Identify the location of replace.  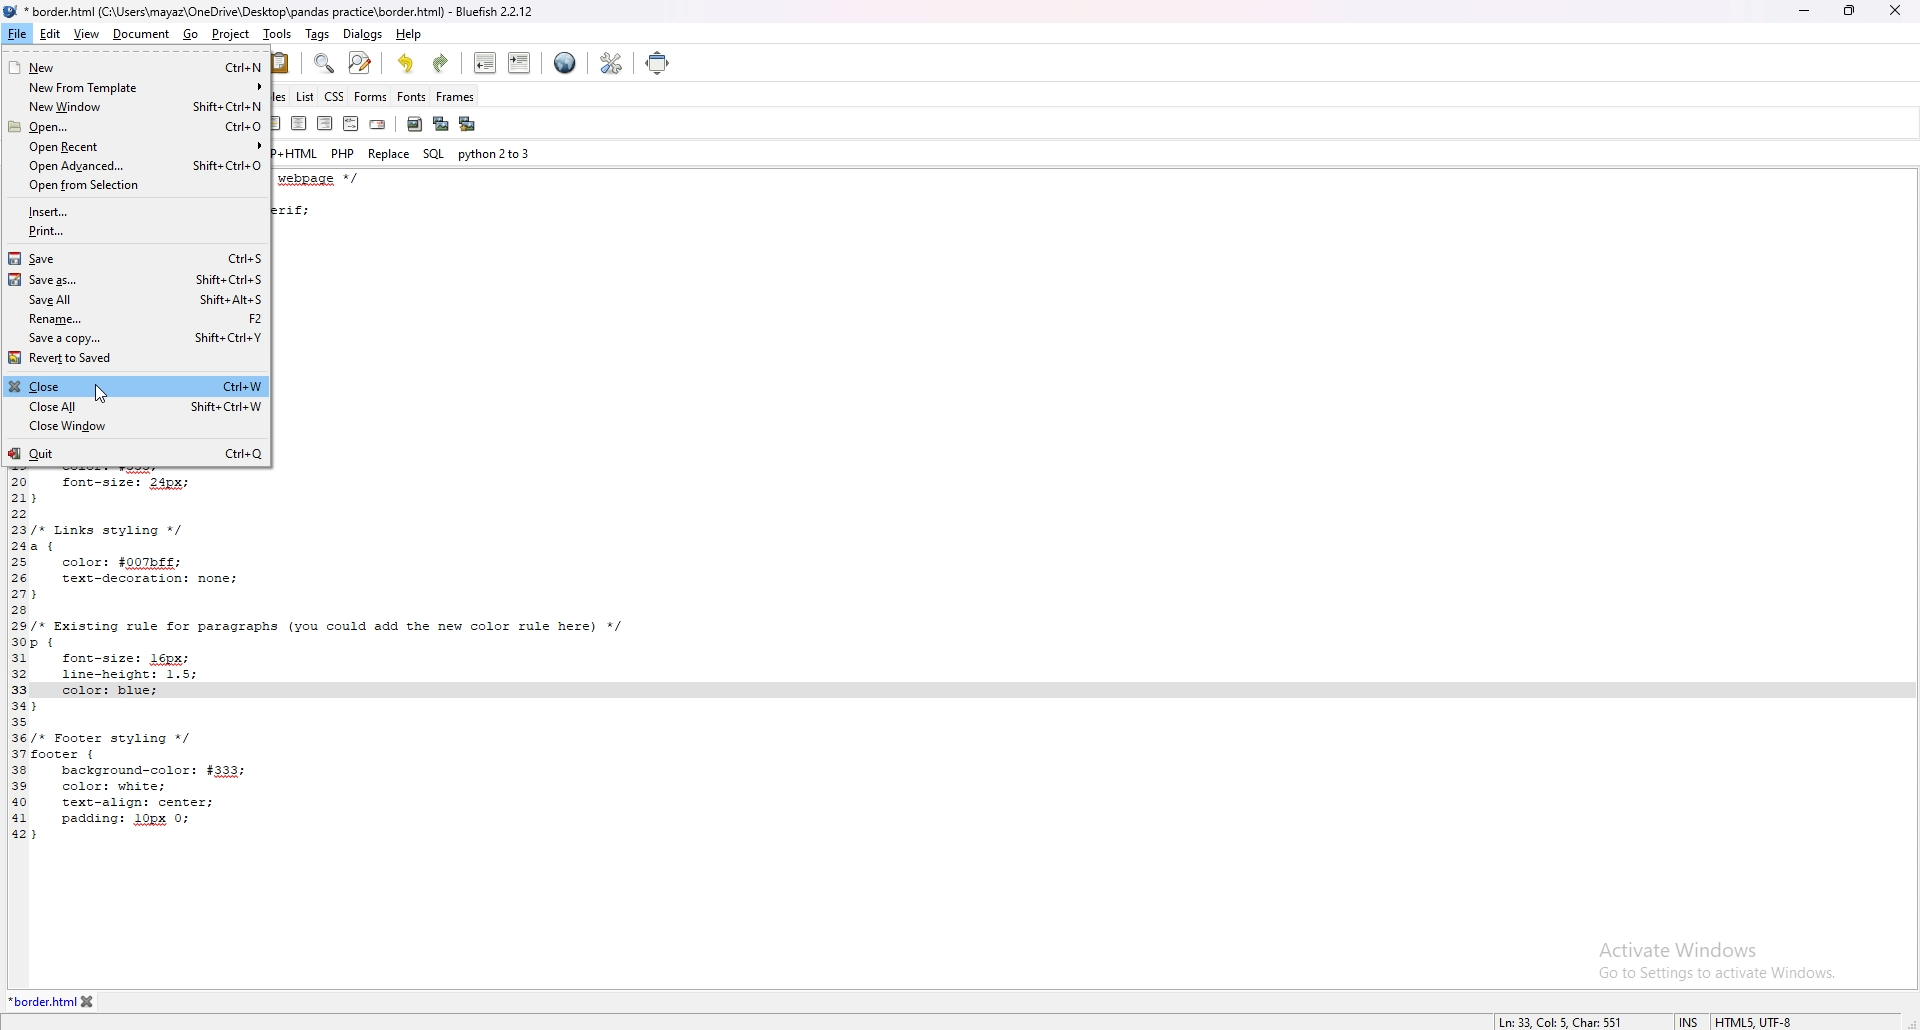
(390, 154).